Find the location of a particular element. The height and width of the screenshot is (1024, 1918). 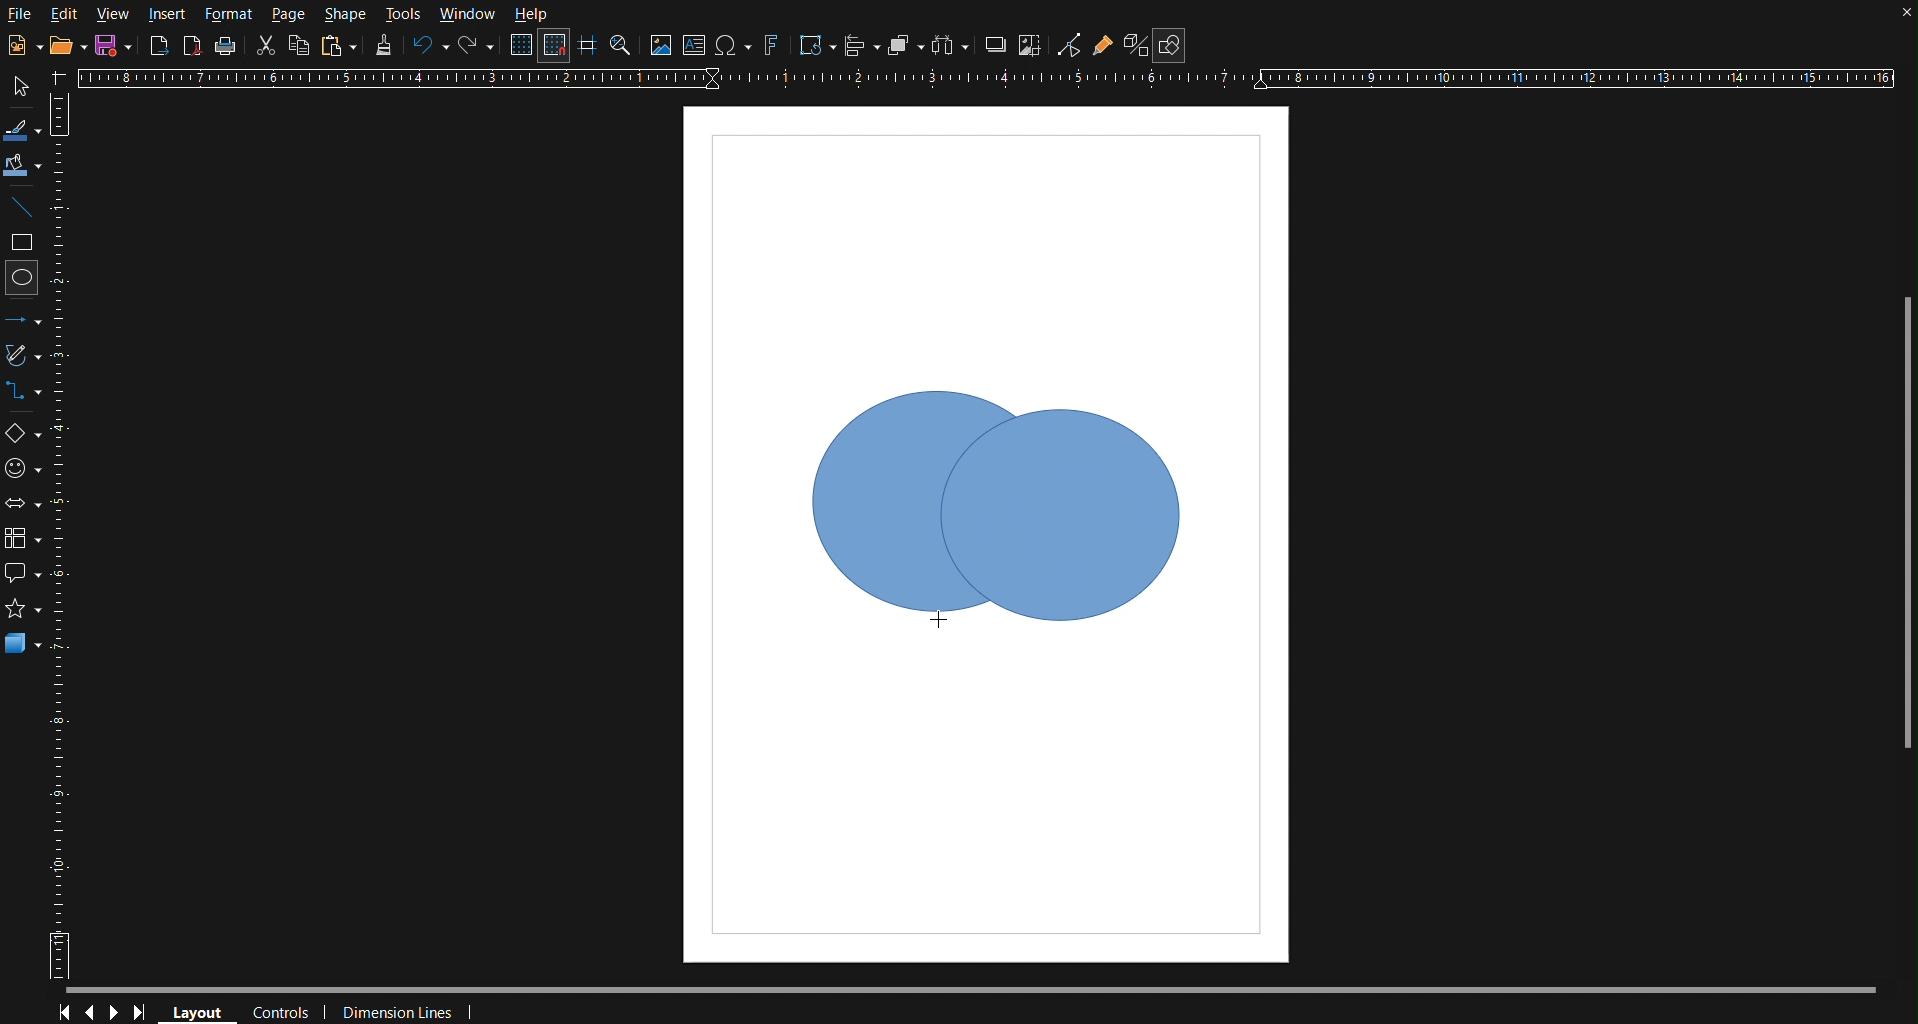

File is located at coordinates (22, 17).